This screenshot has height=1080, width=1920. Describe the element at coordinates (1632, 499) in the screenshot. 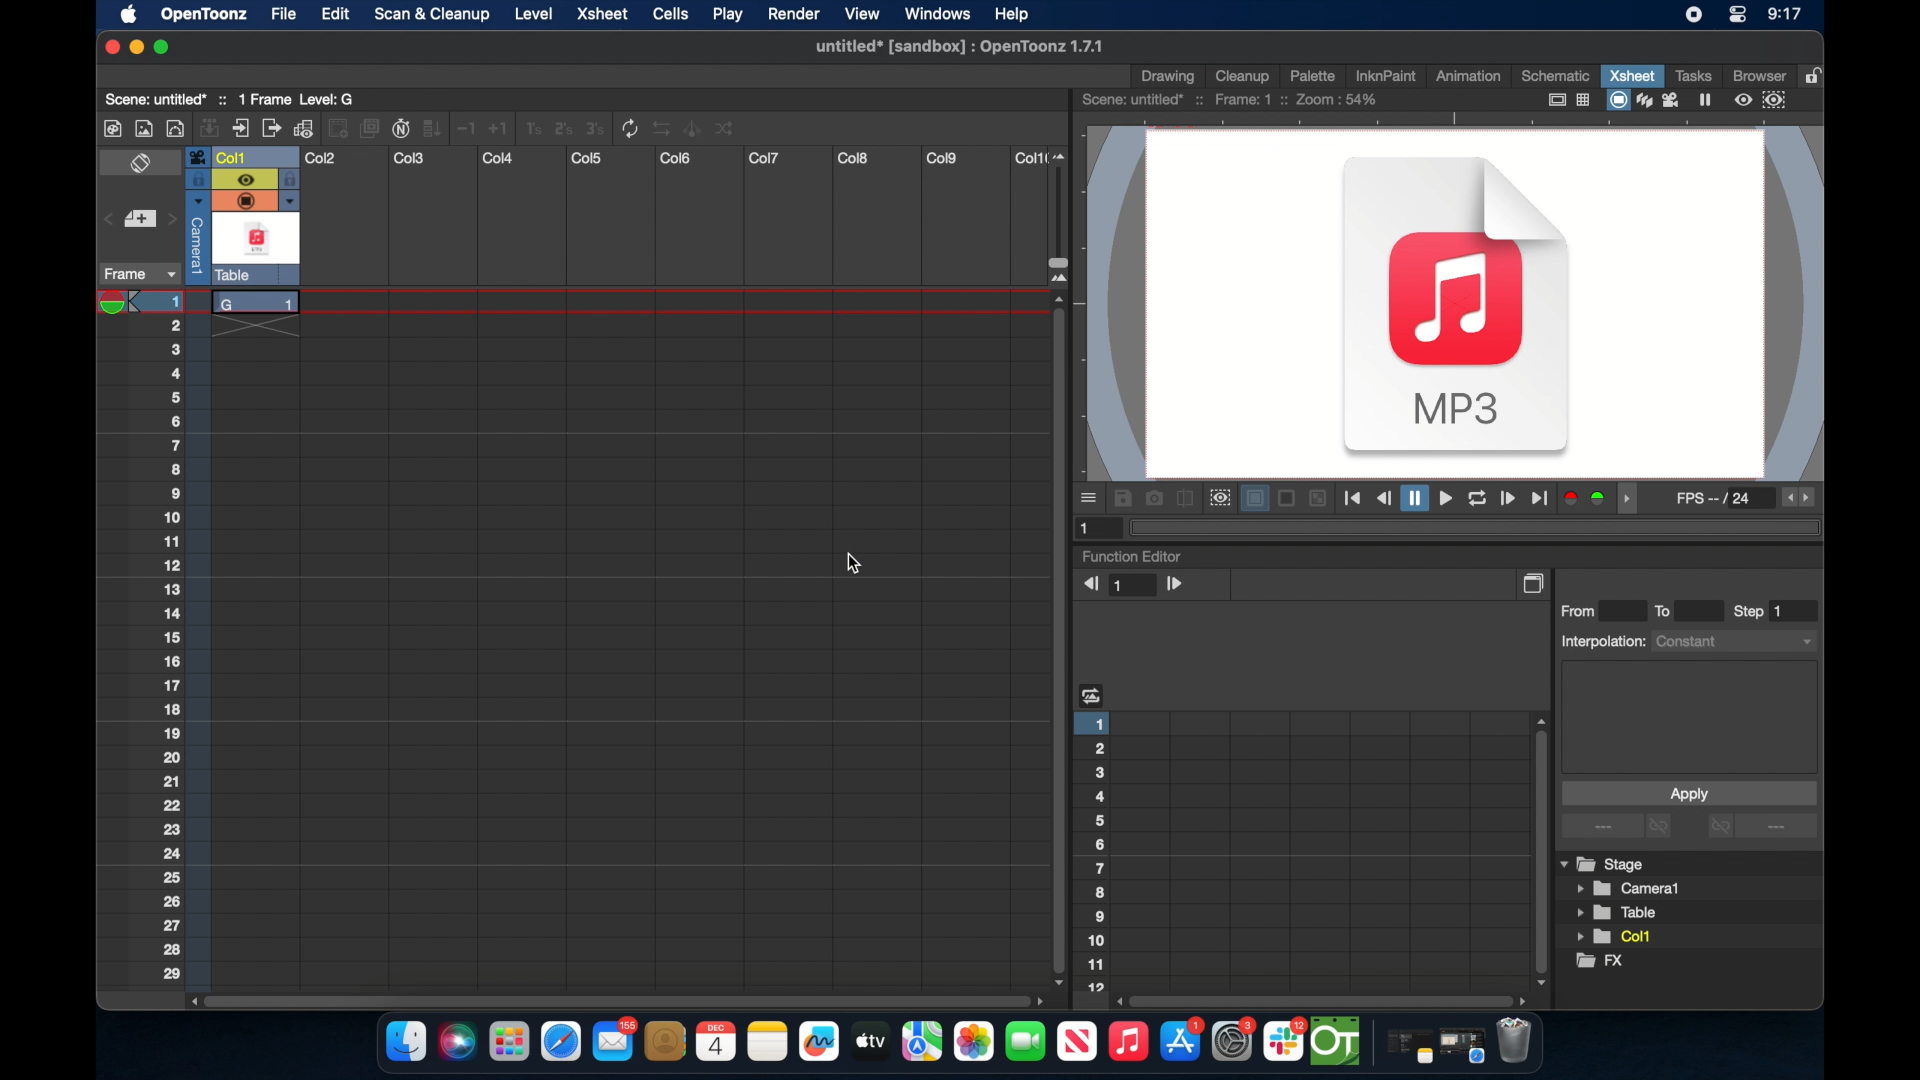

I see `drag handle` at that location.